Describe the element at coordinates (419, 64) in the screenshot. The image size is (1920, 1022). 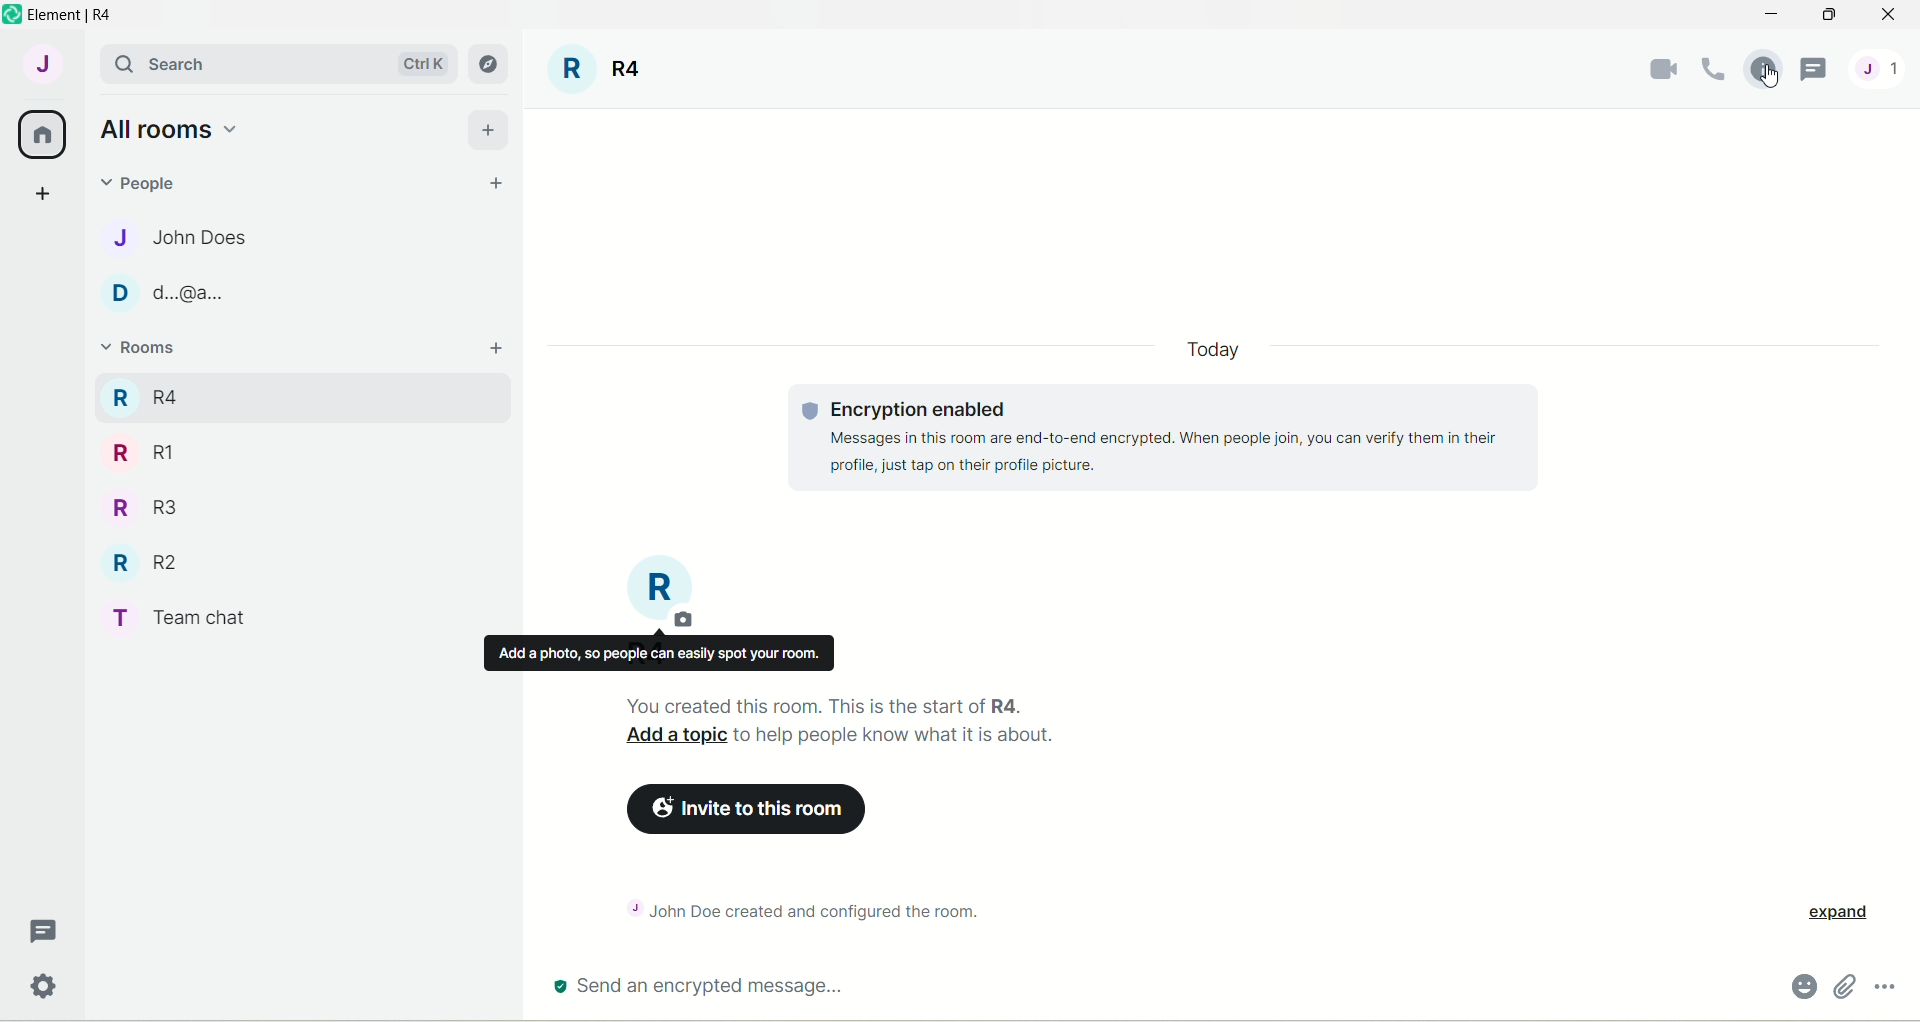
I see `Ctrl K` at that location.